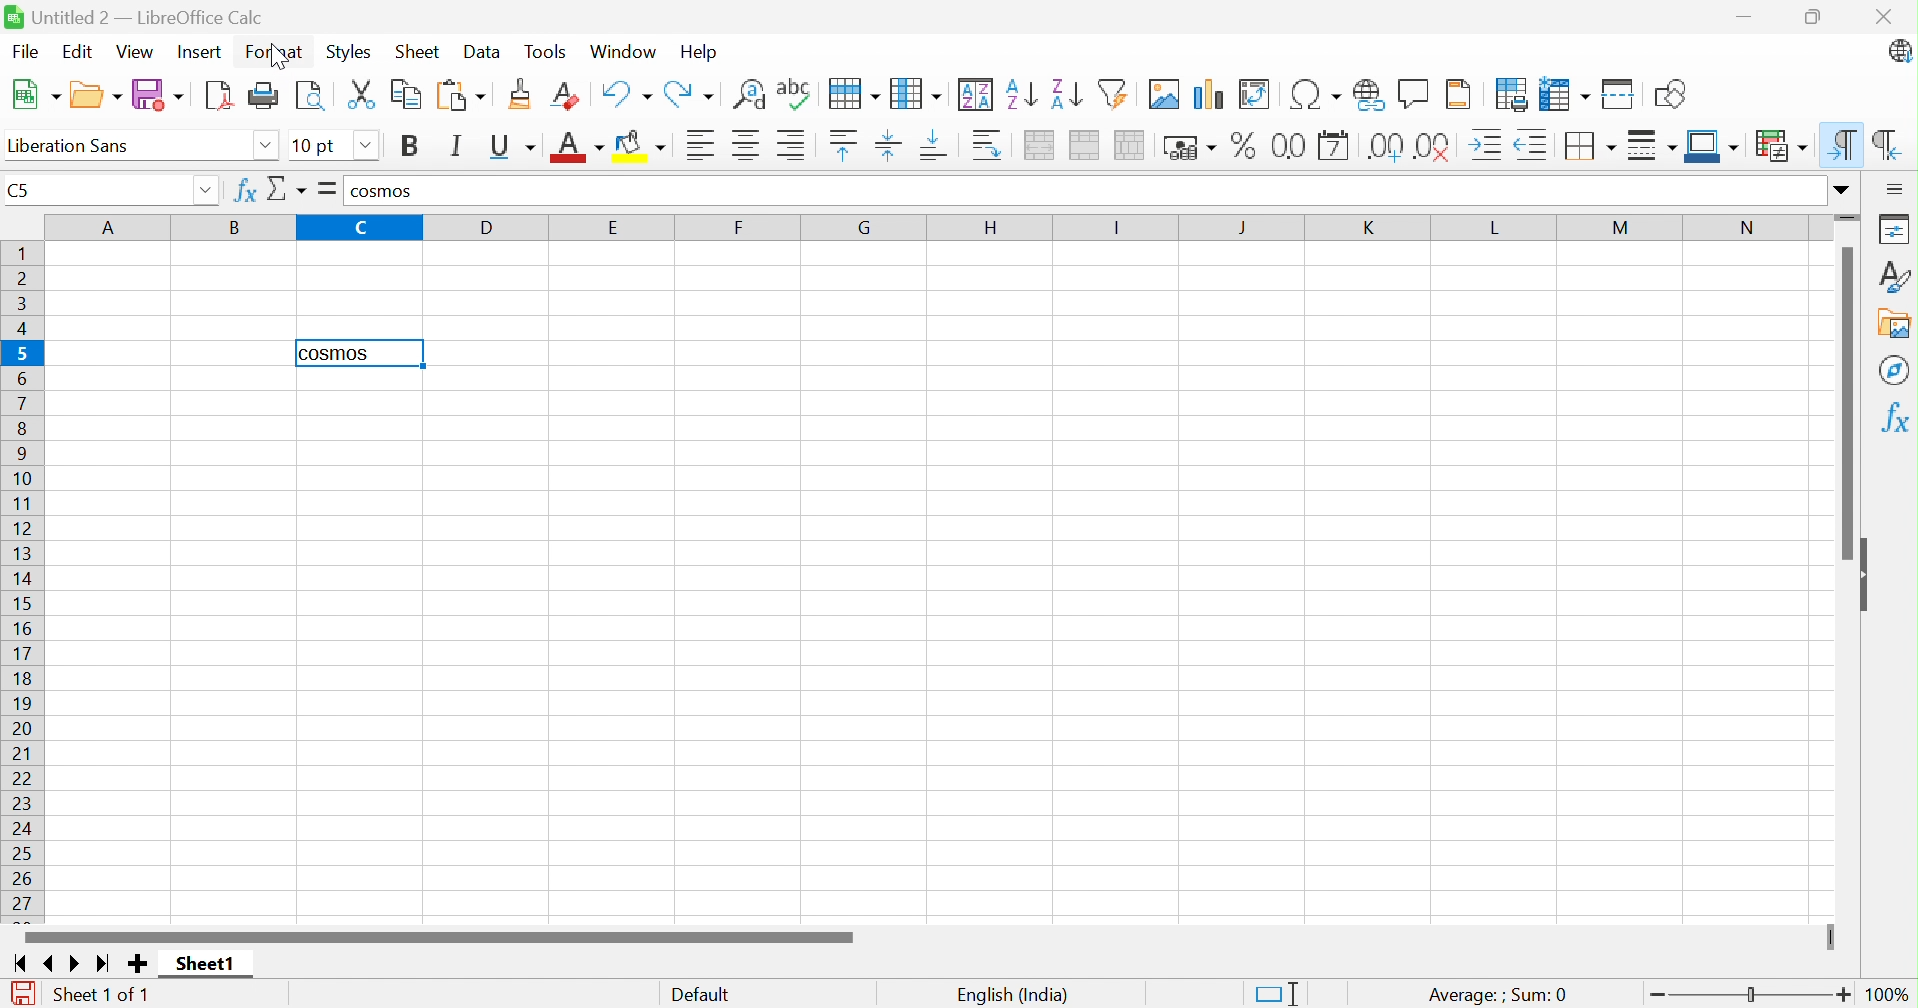  I want to click on LibreOffice update available, so click(1901, 53).